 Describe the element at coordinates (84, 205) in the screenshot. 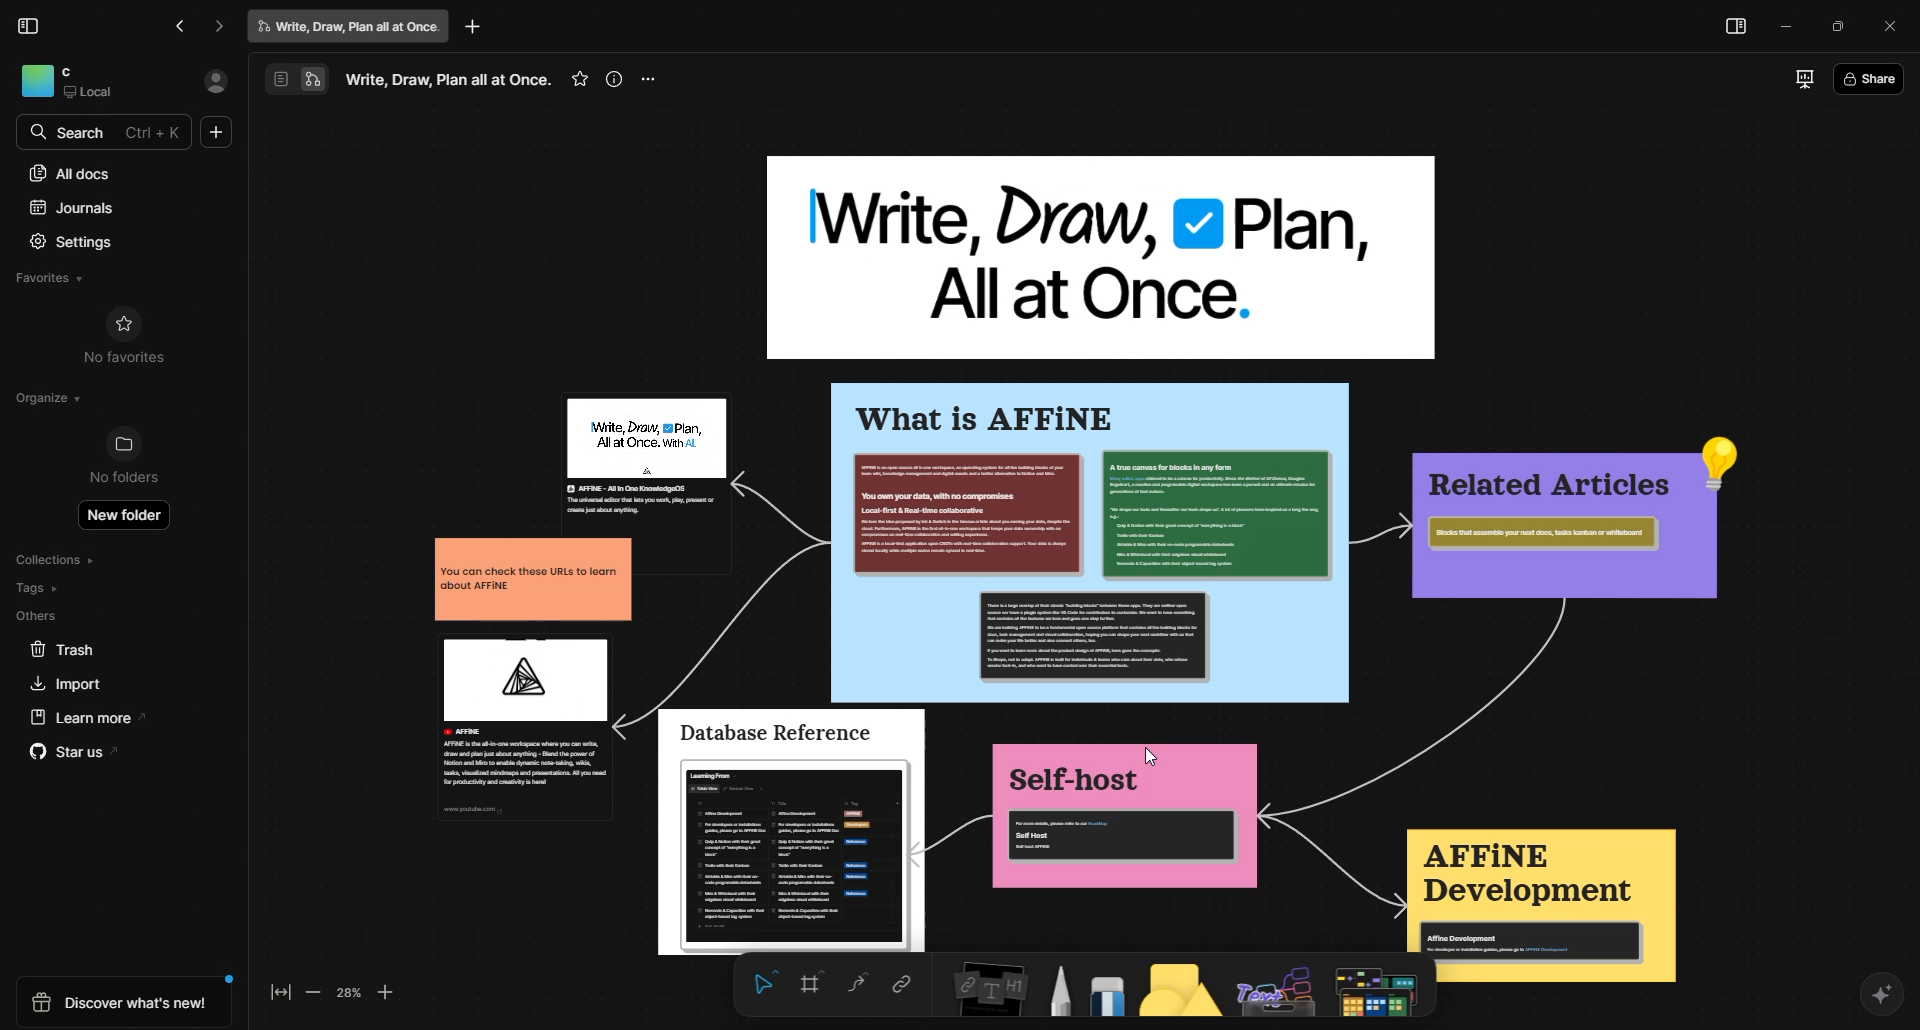

I see `journals` at that location.